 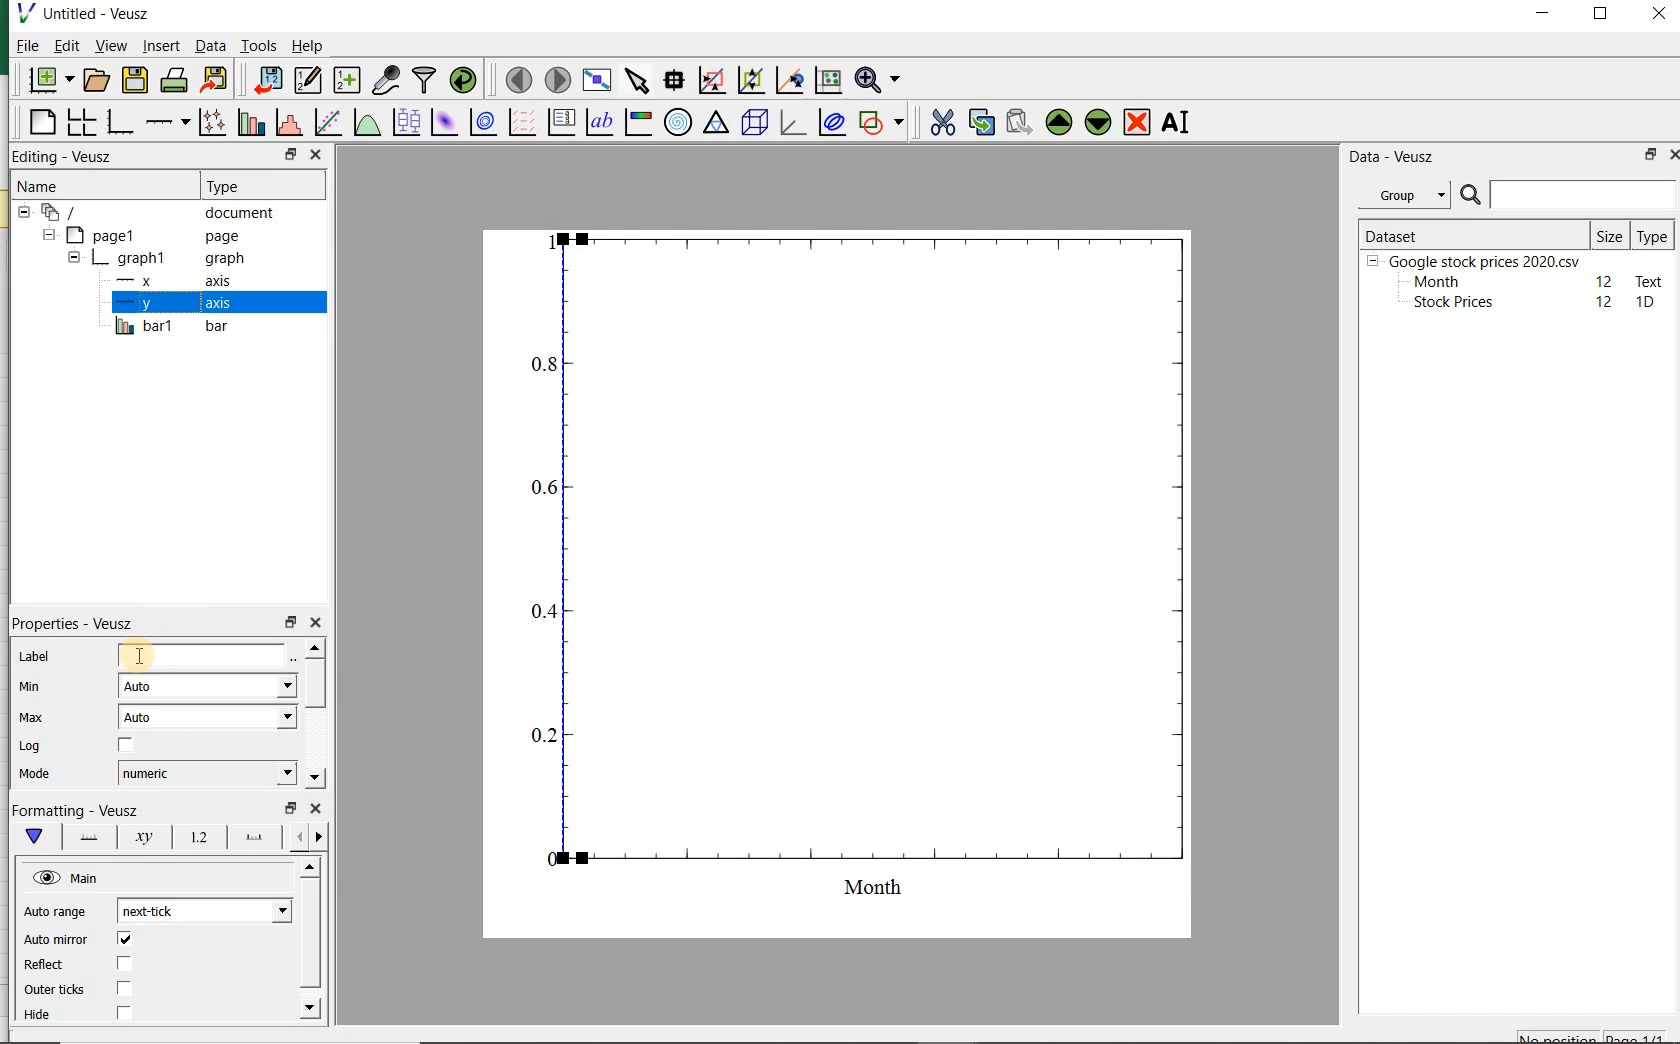 What do you see at coordinates (1606, 302) in the screenshot?
I see `12` at bounding box center [1606, 302].